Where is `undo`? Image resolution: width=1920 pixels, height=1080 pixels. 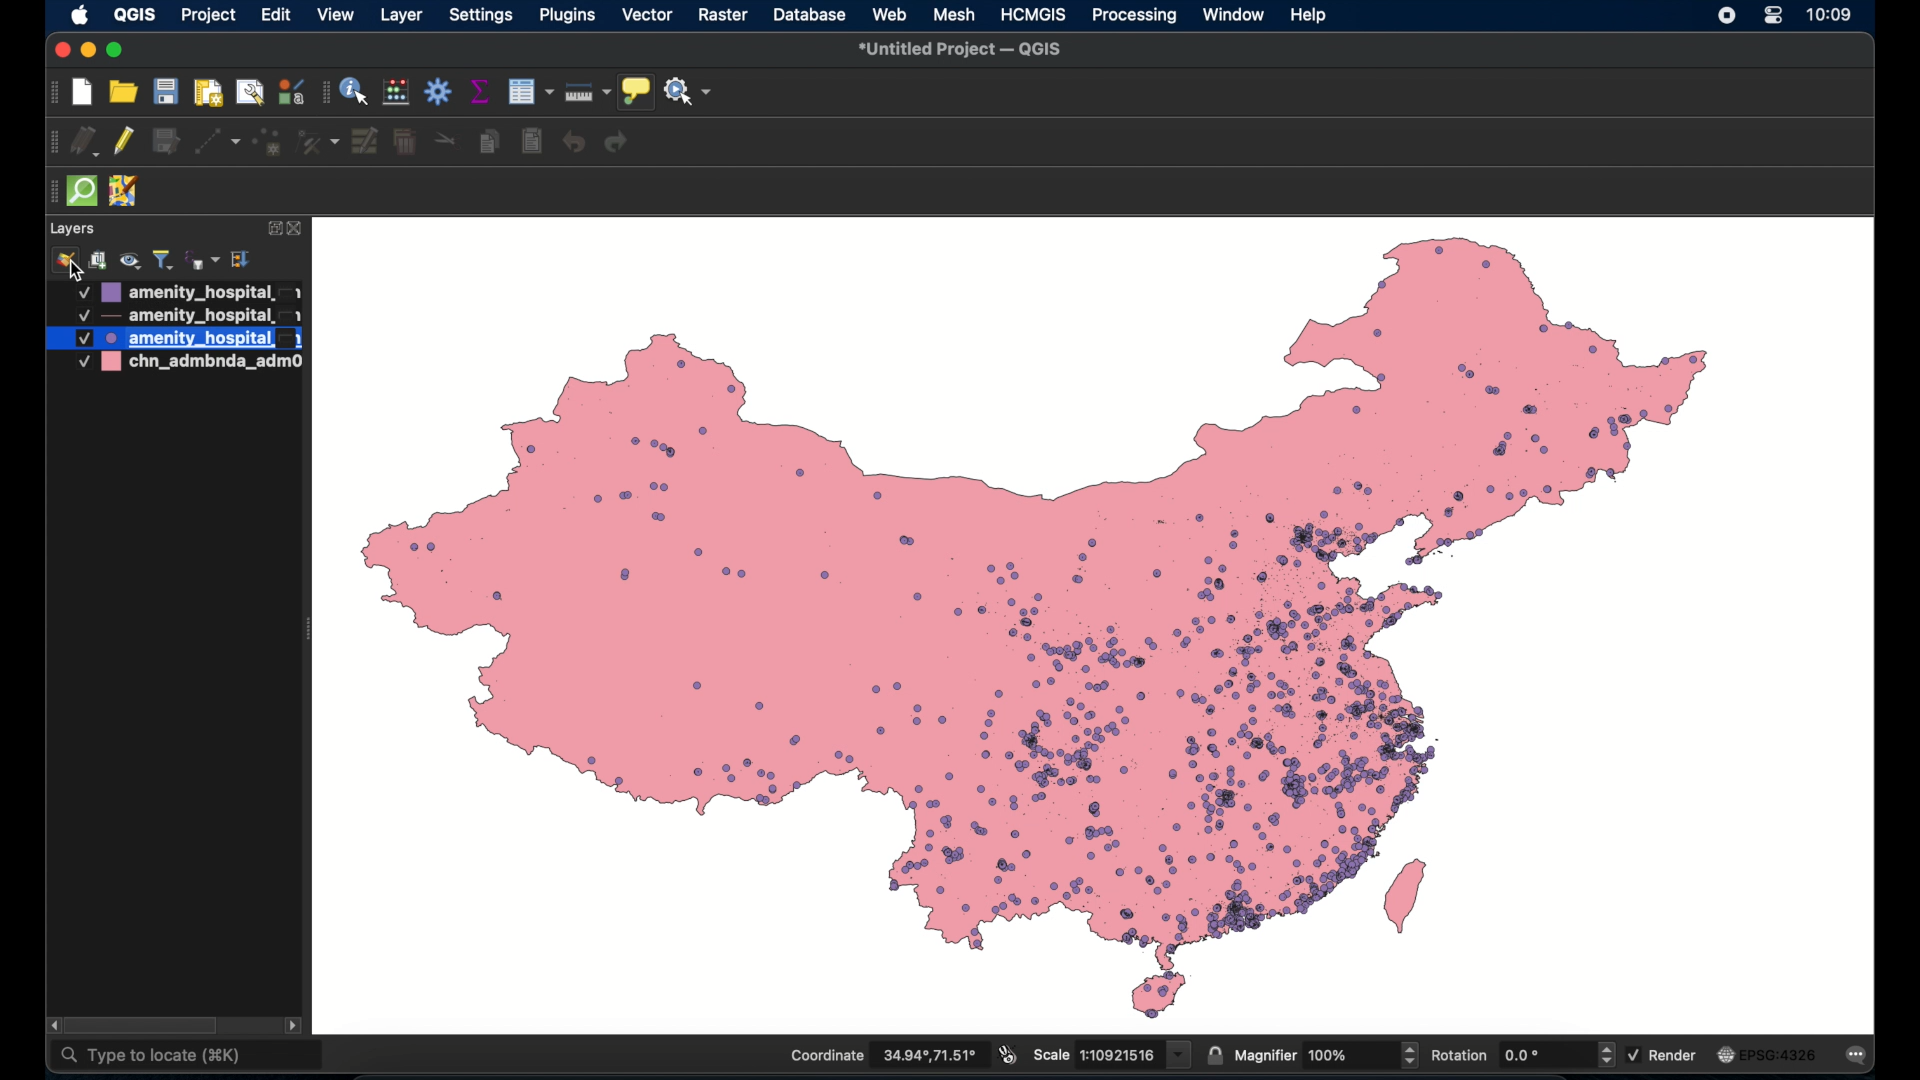 undo is located at coordinates (575, 142).